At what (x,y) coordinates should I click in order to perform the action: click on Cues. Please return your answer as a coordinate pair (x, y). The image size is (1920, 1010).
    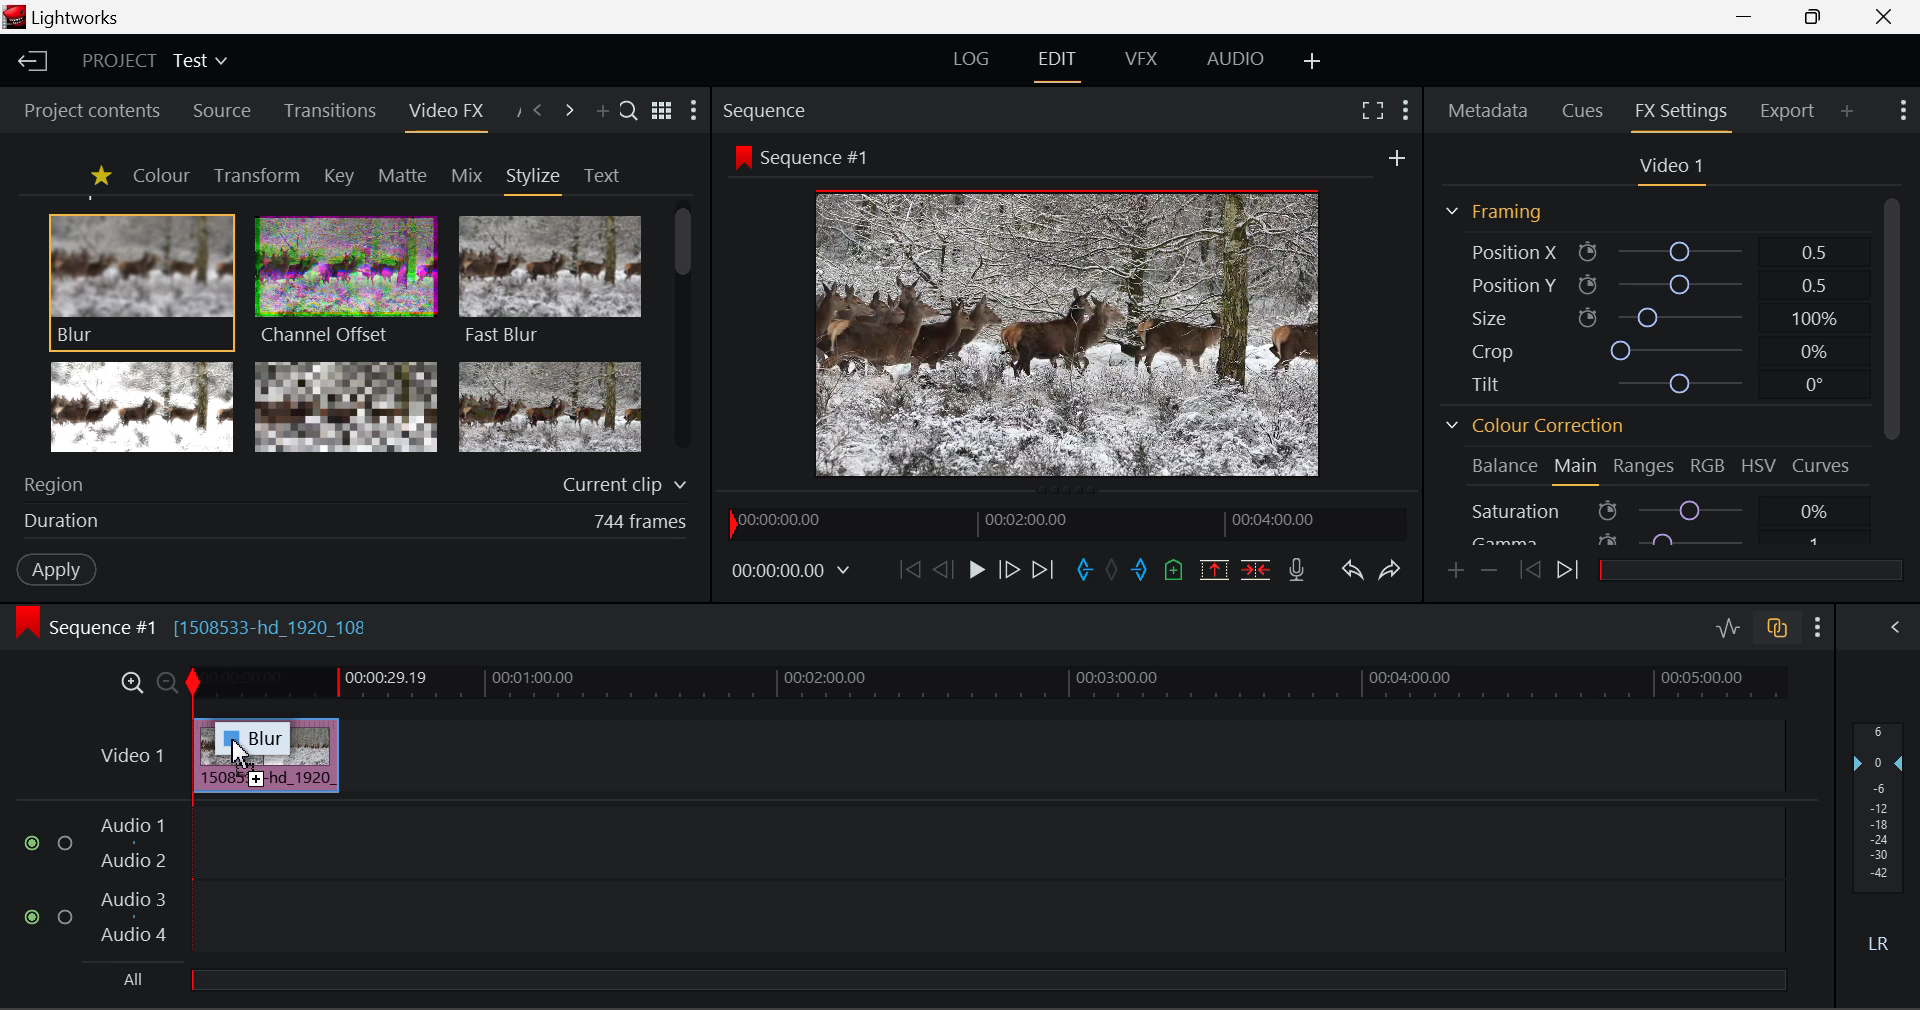
    Looking at the image, I should click on (1586, 112).